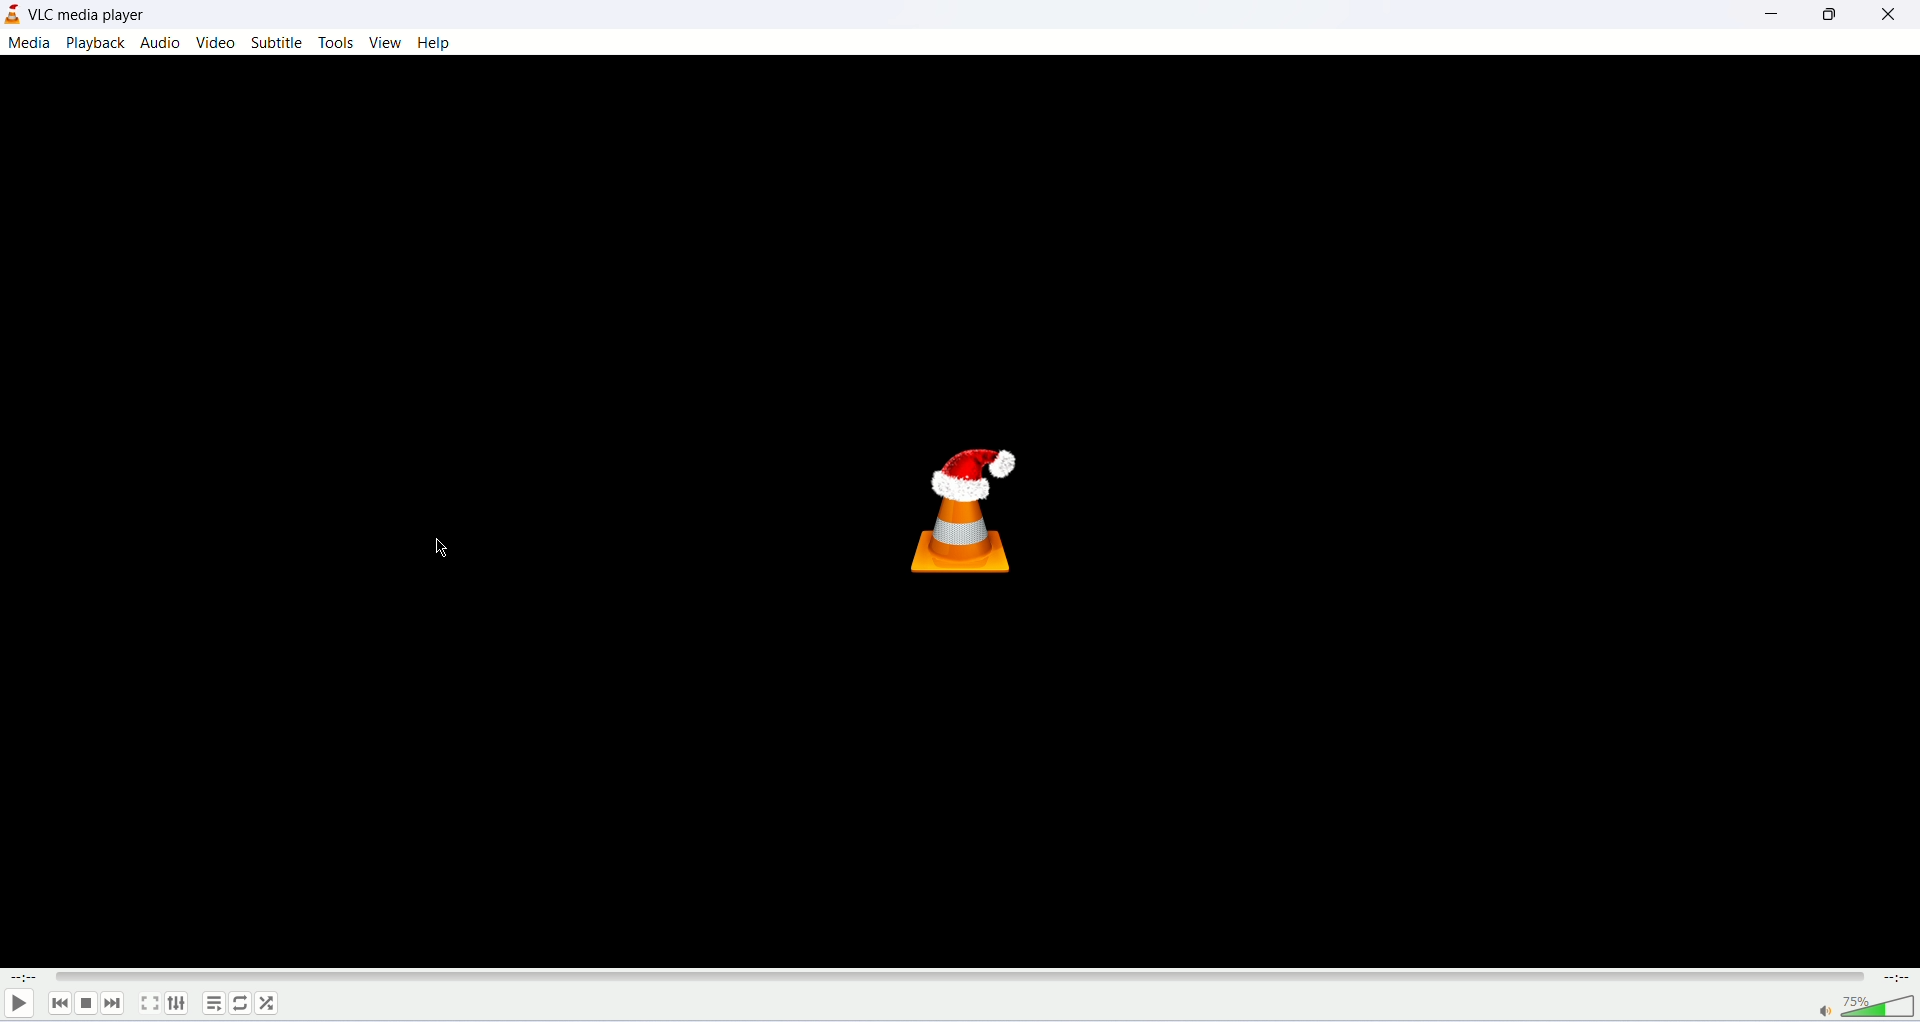 The width and height of the screenshot is (1920, 1022). What do you see at coordinates (1852, 1006) in the screenshot?
I see `volume bar` at bounding box center [1852, 1006].